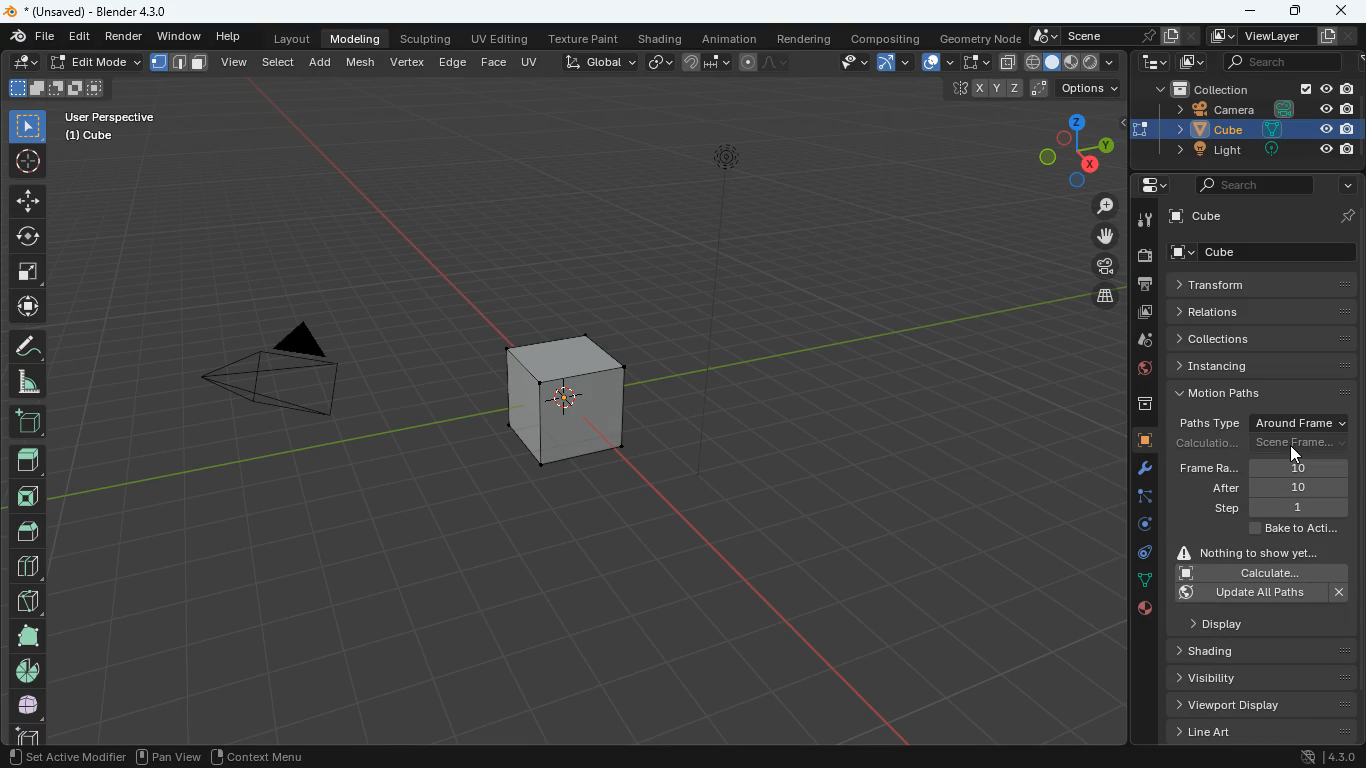 This screenshot has height=768, width=1366. Describe the element at coordinates (288, 40) in the screenshot. I see `layout` at that location.